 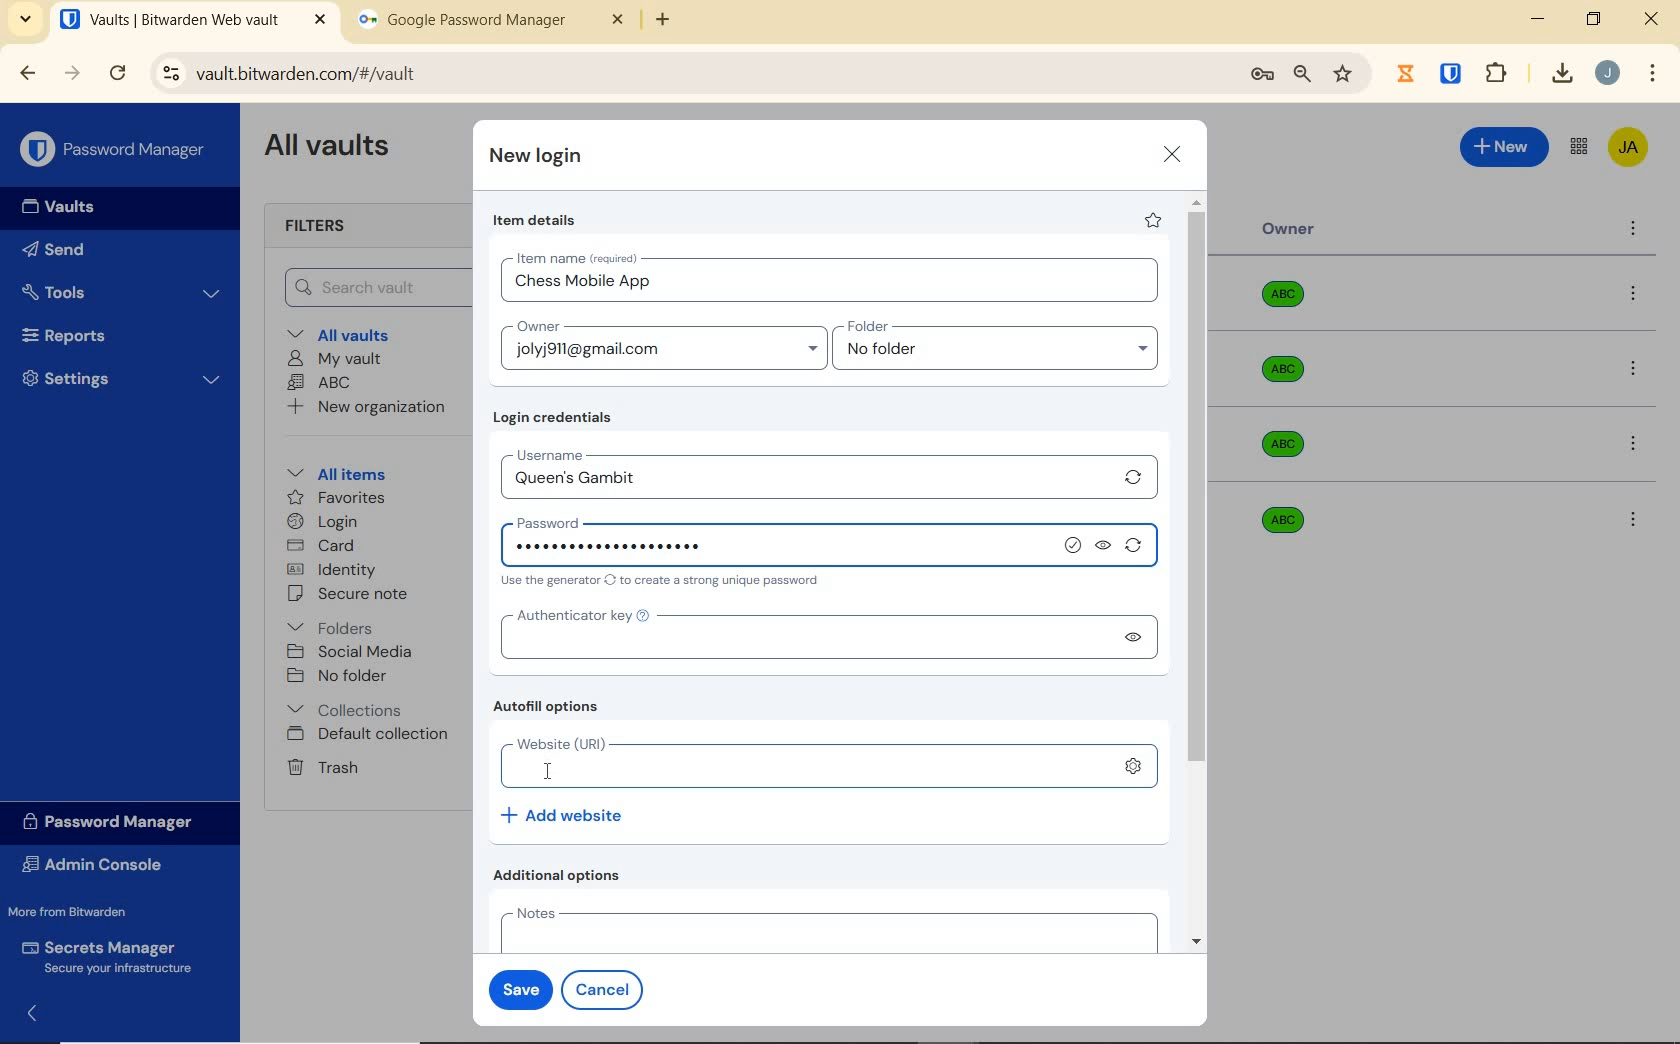 I want to click on more option, so click(x=1634, y=230).